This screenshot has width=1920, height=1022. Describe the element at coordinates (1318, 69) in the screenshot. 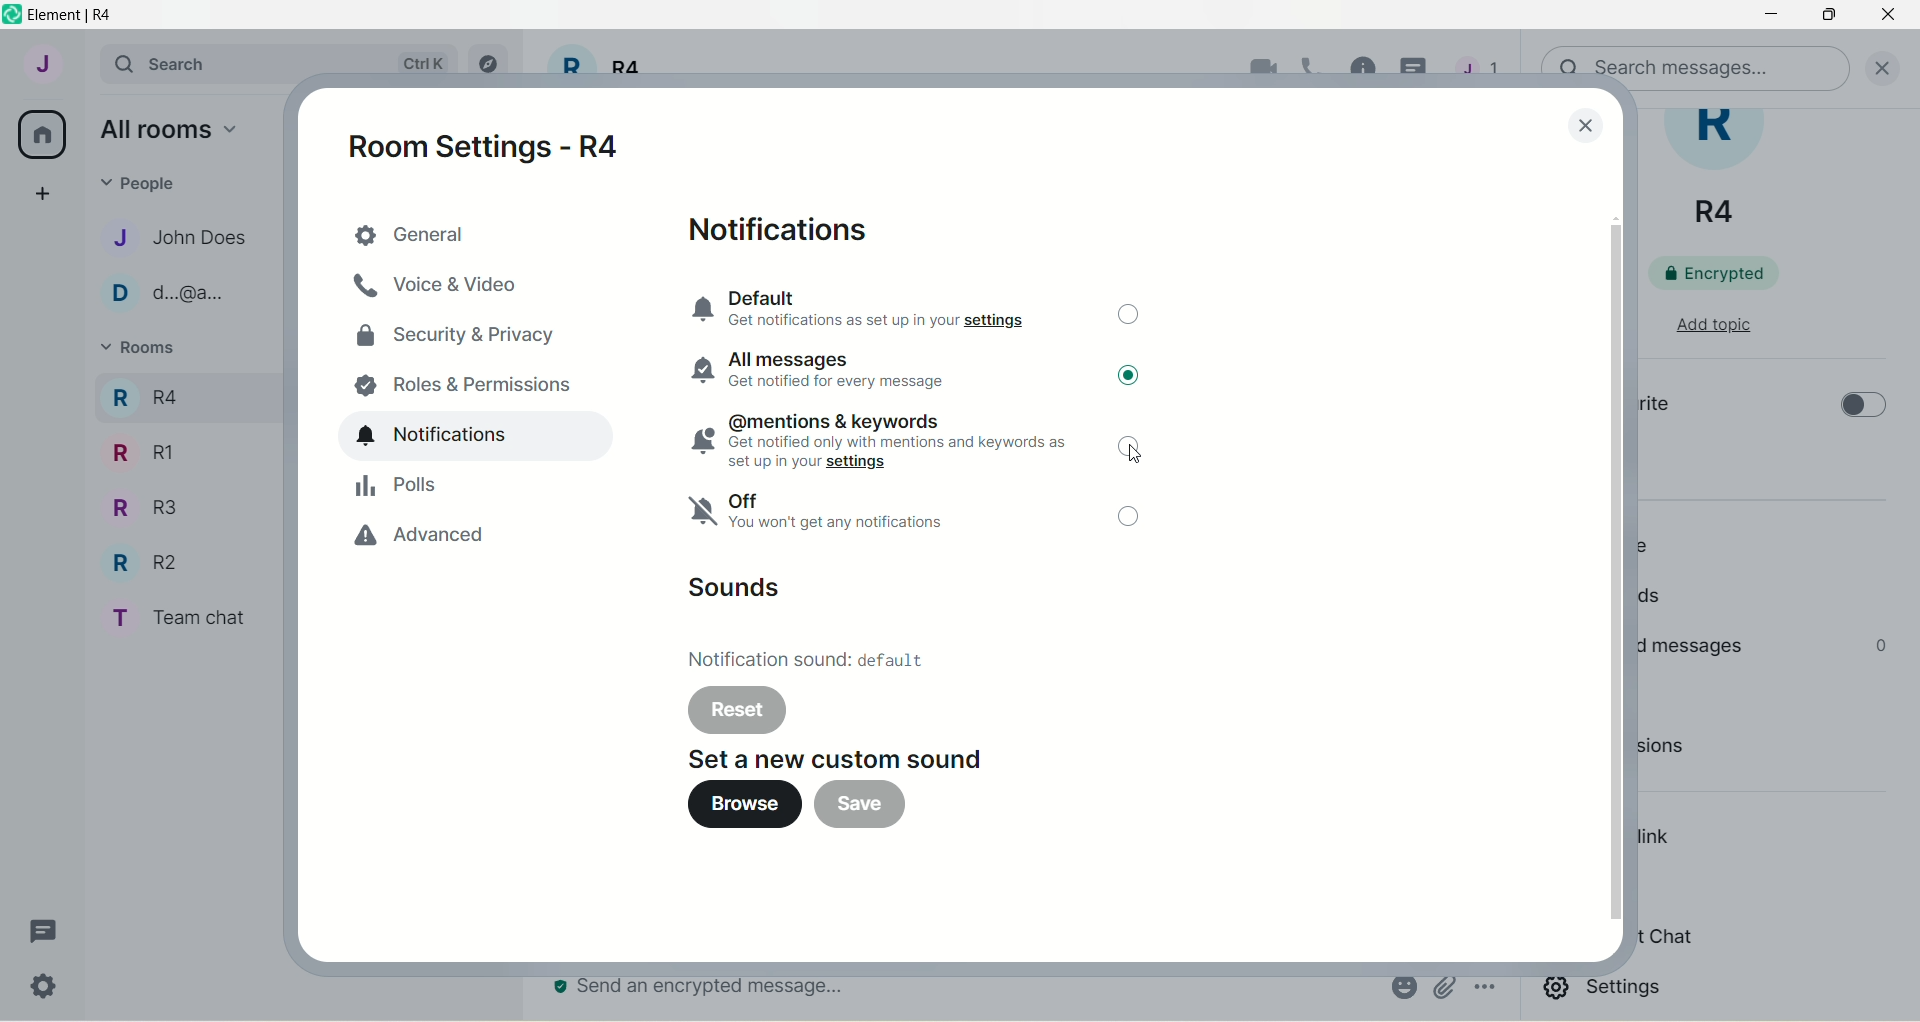

I see `voice call` at that location.